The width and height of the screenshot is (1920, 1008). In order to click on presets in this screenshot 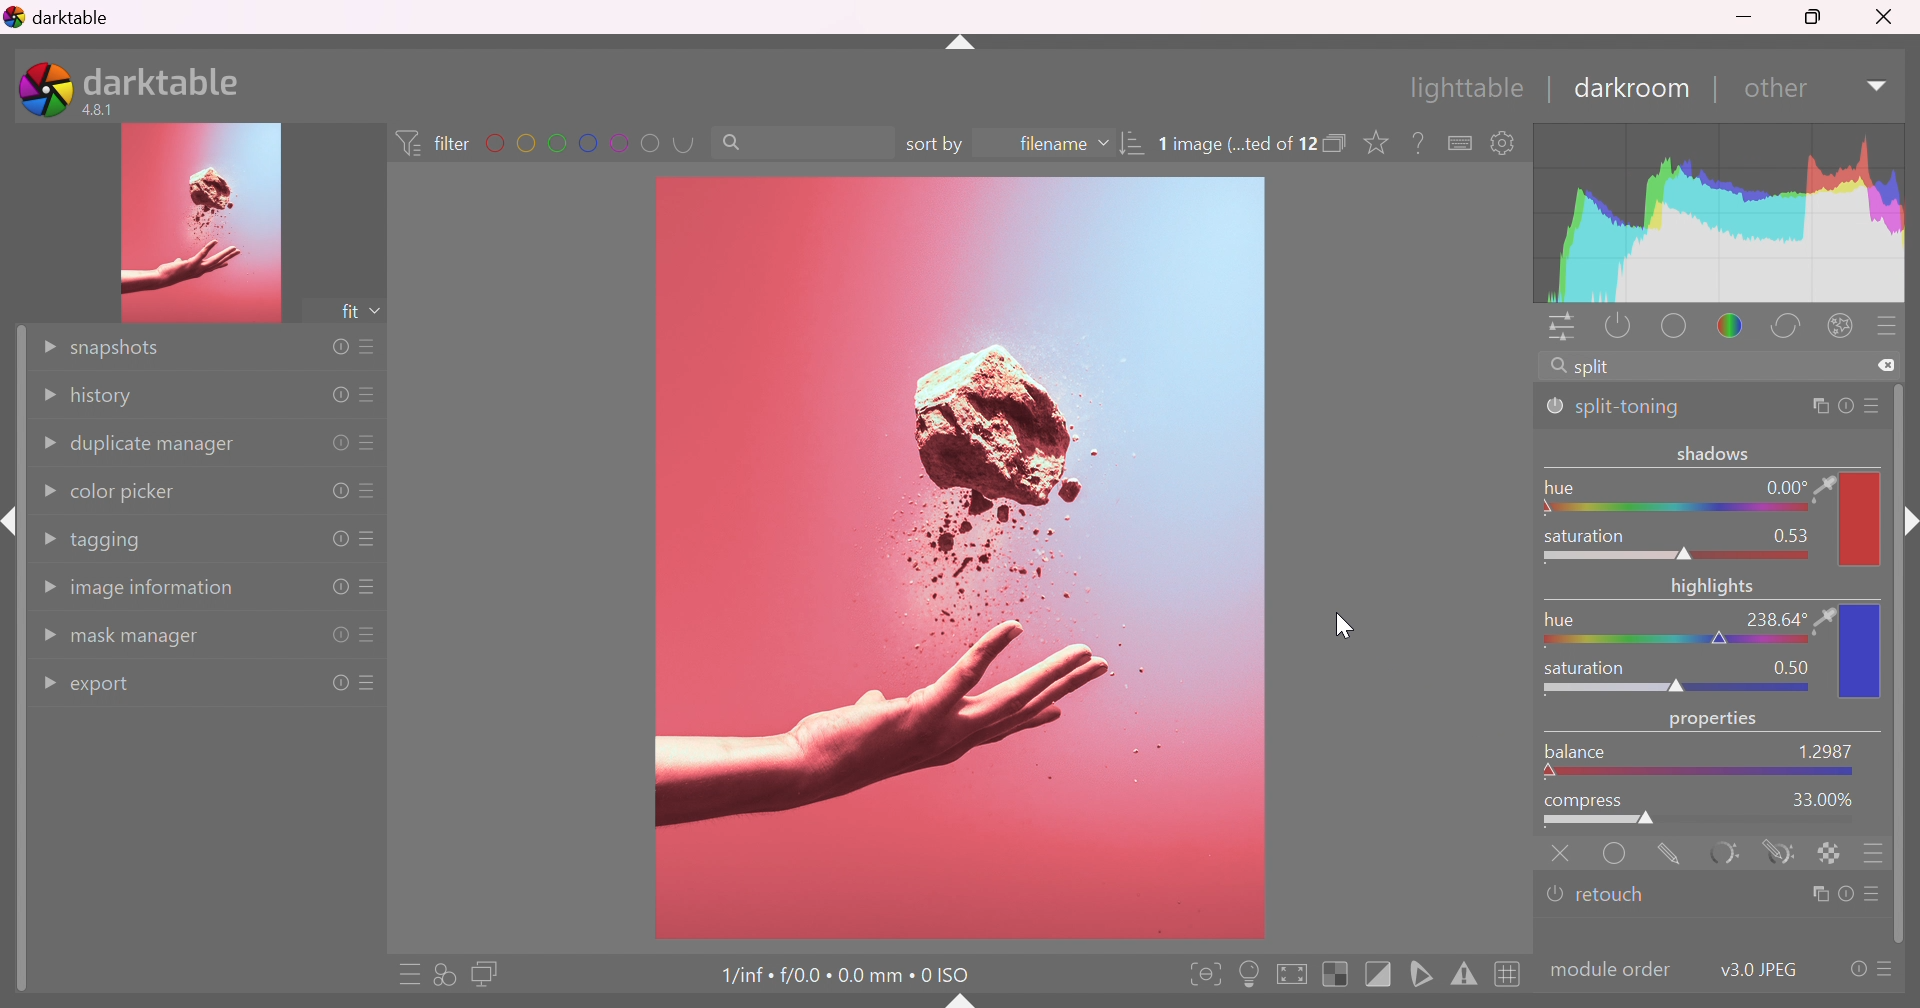, I will do `click(370, 636)`.